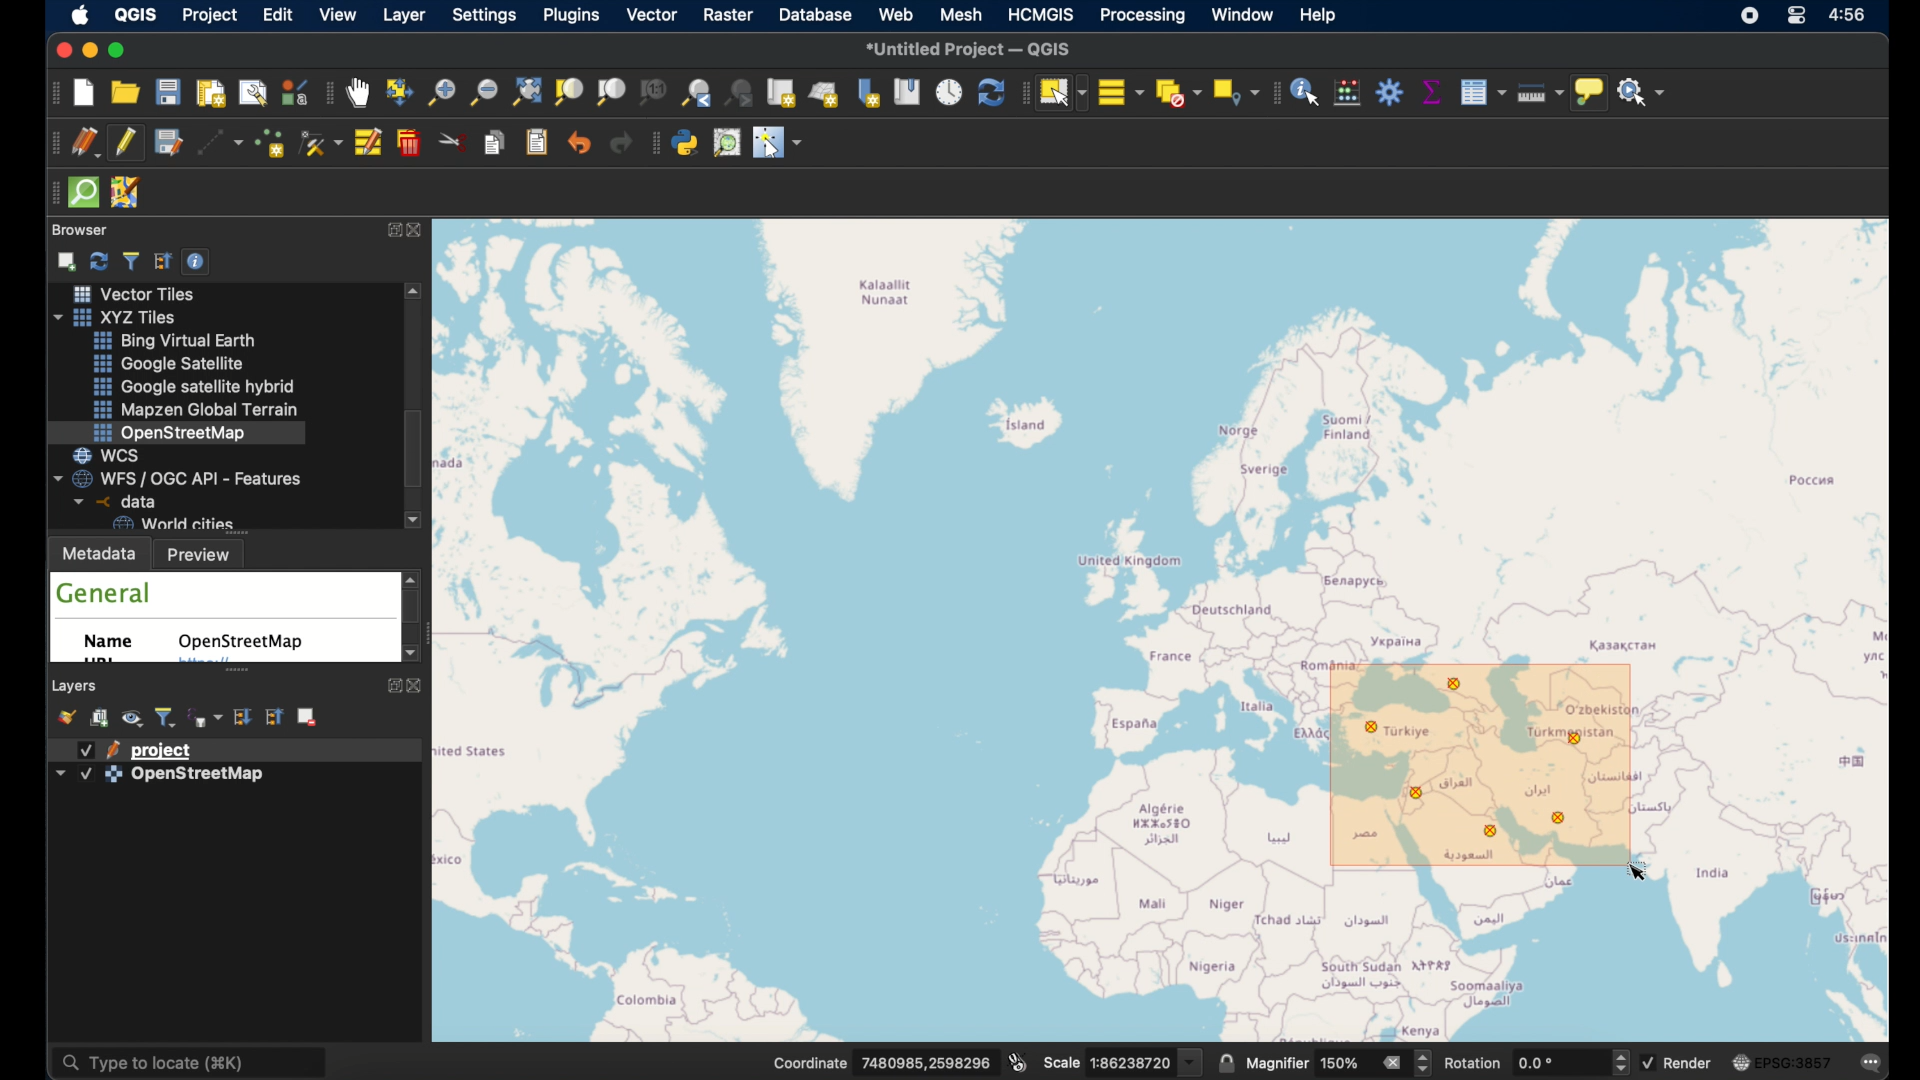 The image size is (1920, 1080). Describe the element at coordinates (209, 93) in the screenshot. I see `new print layout` at that location.